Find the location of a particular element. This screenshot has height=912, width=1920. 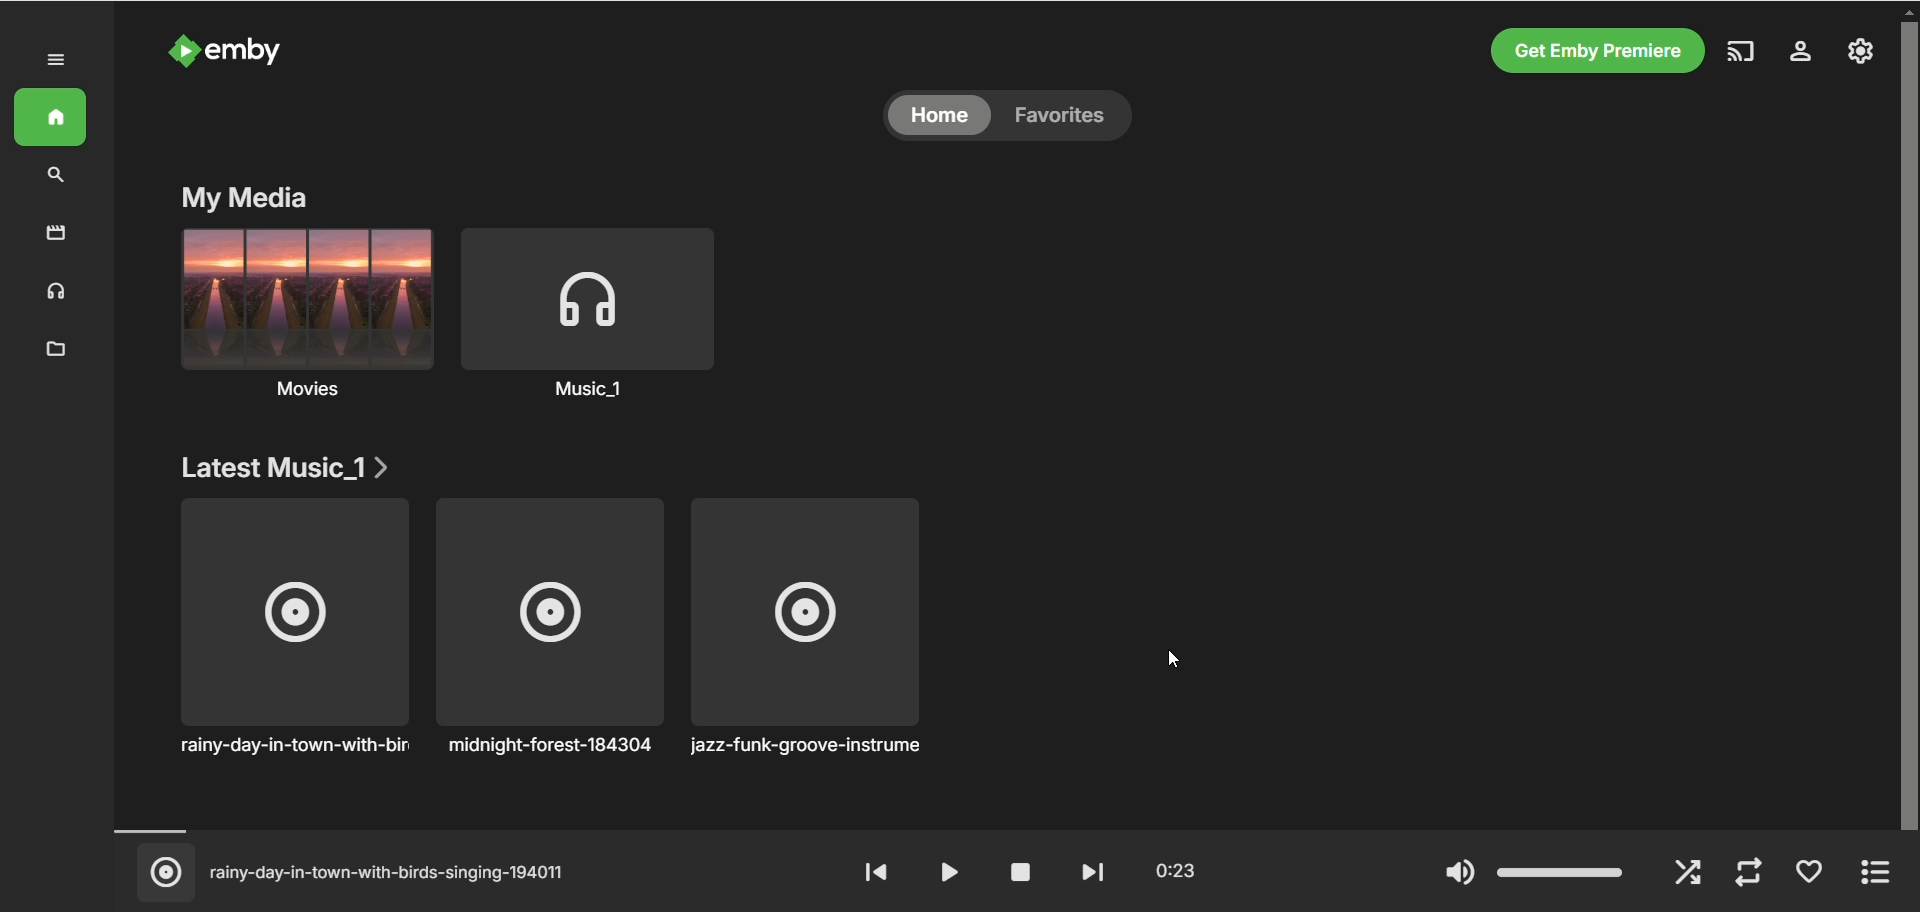

folder is located at coordinates (56, 349).